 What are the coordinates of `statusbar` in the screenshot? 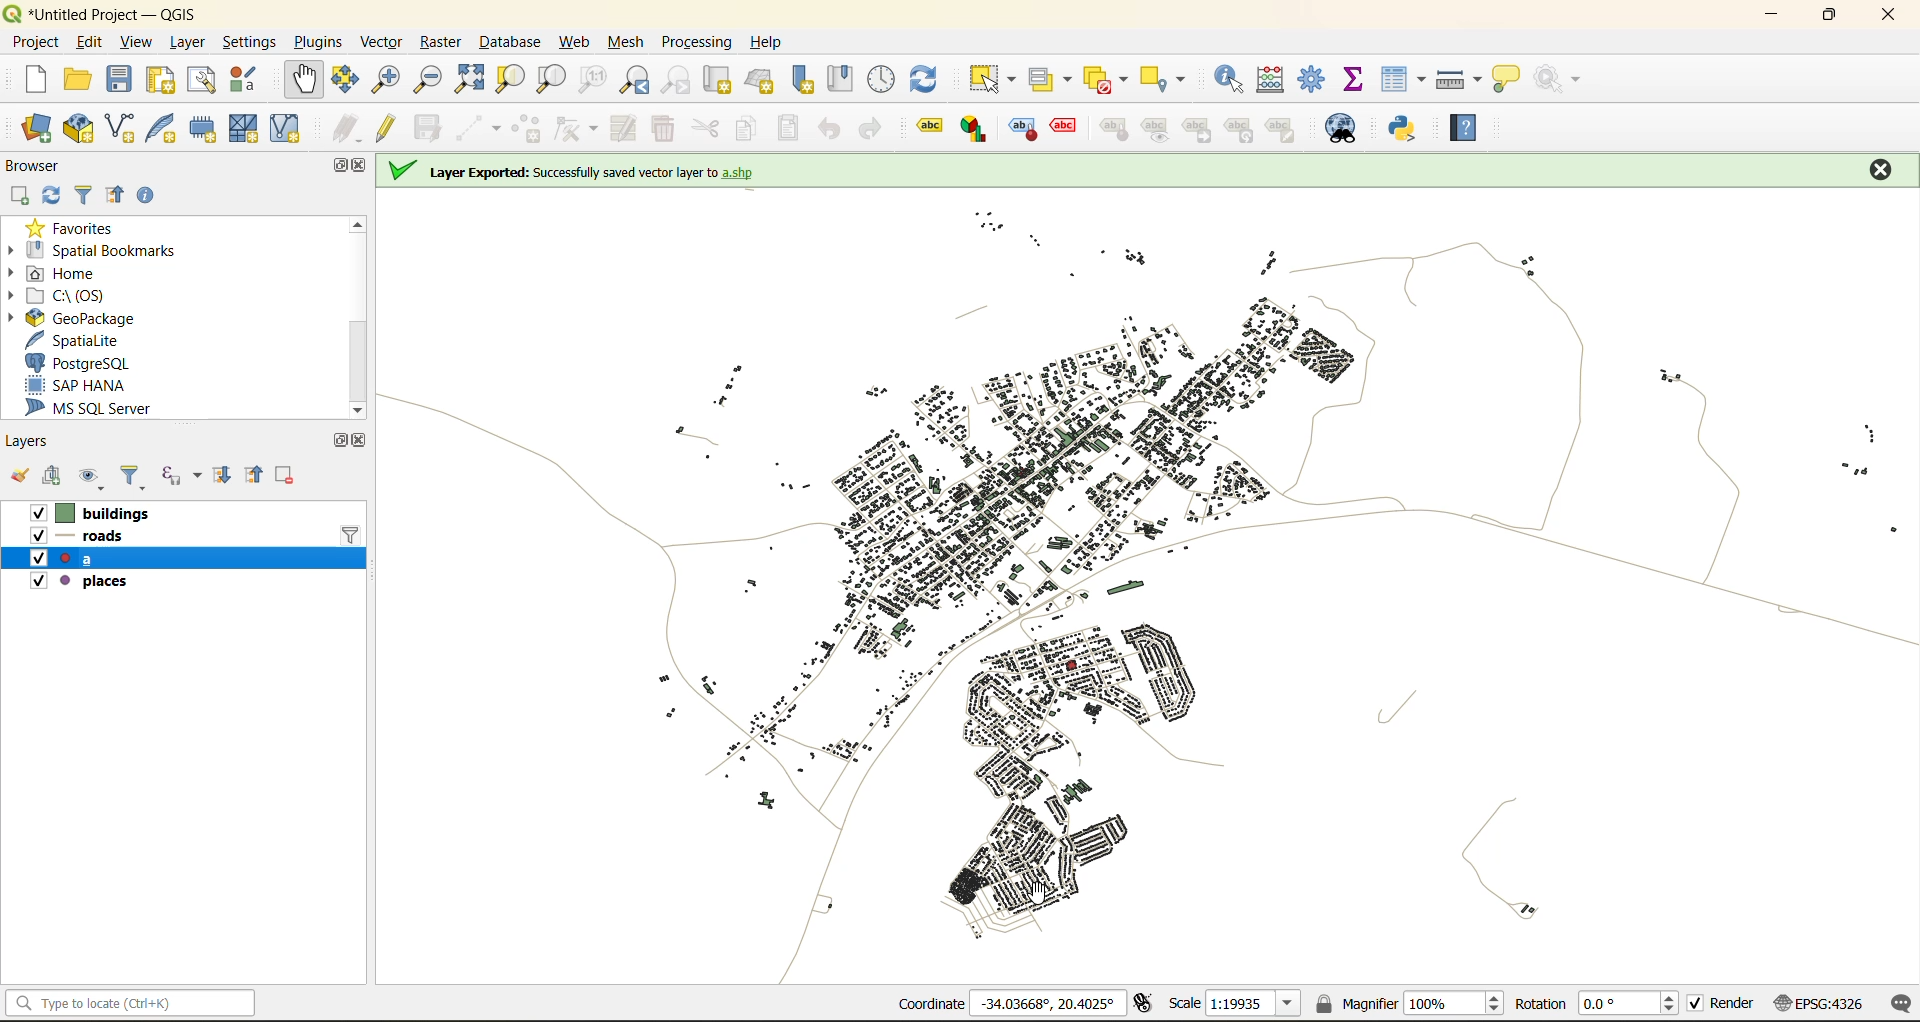 It's located at (136, 1002).